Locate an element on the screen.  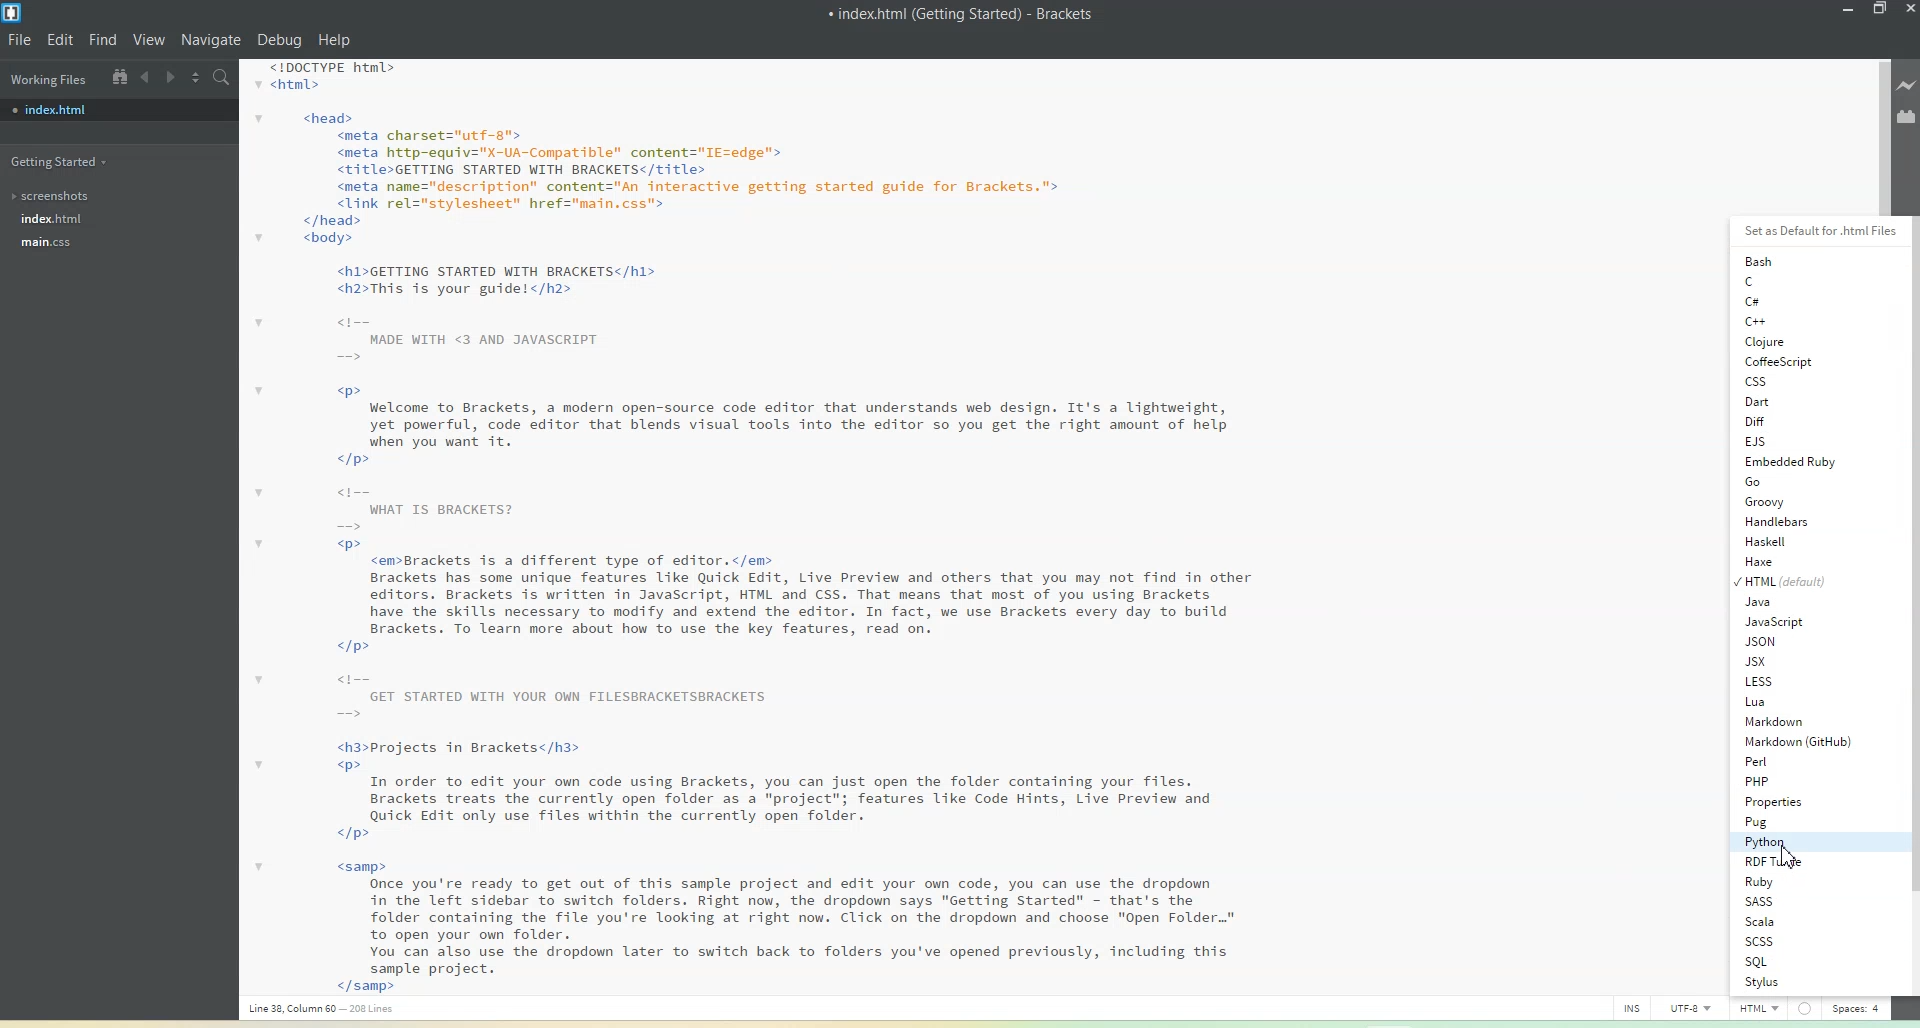
JSX is located at coordinates (1791, 662).